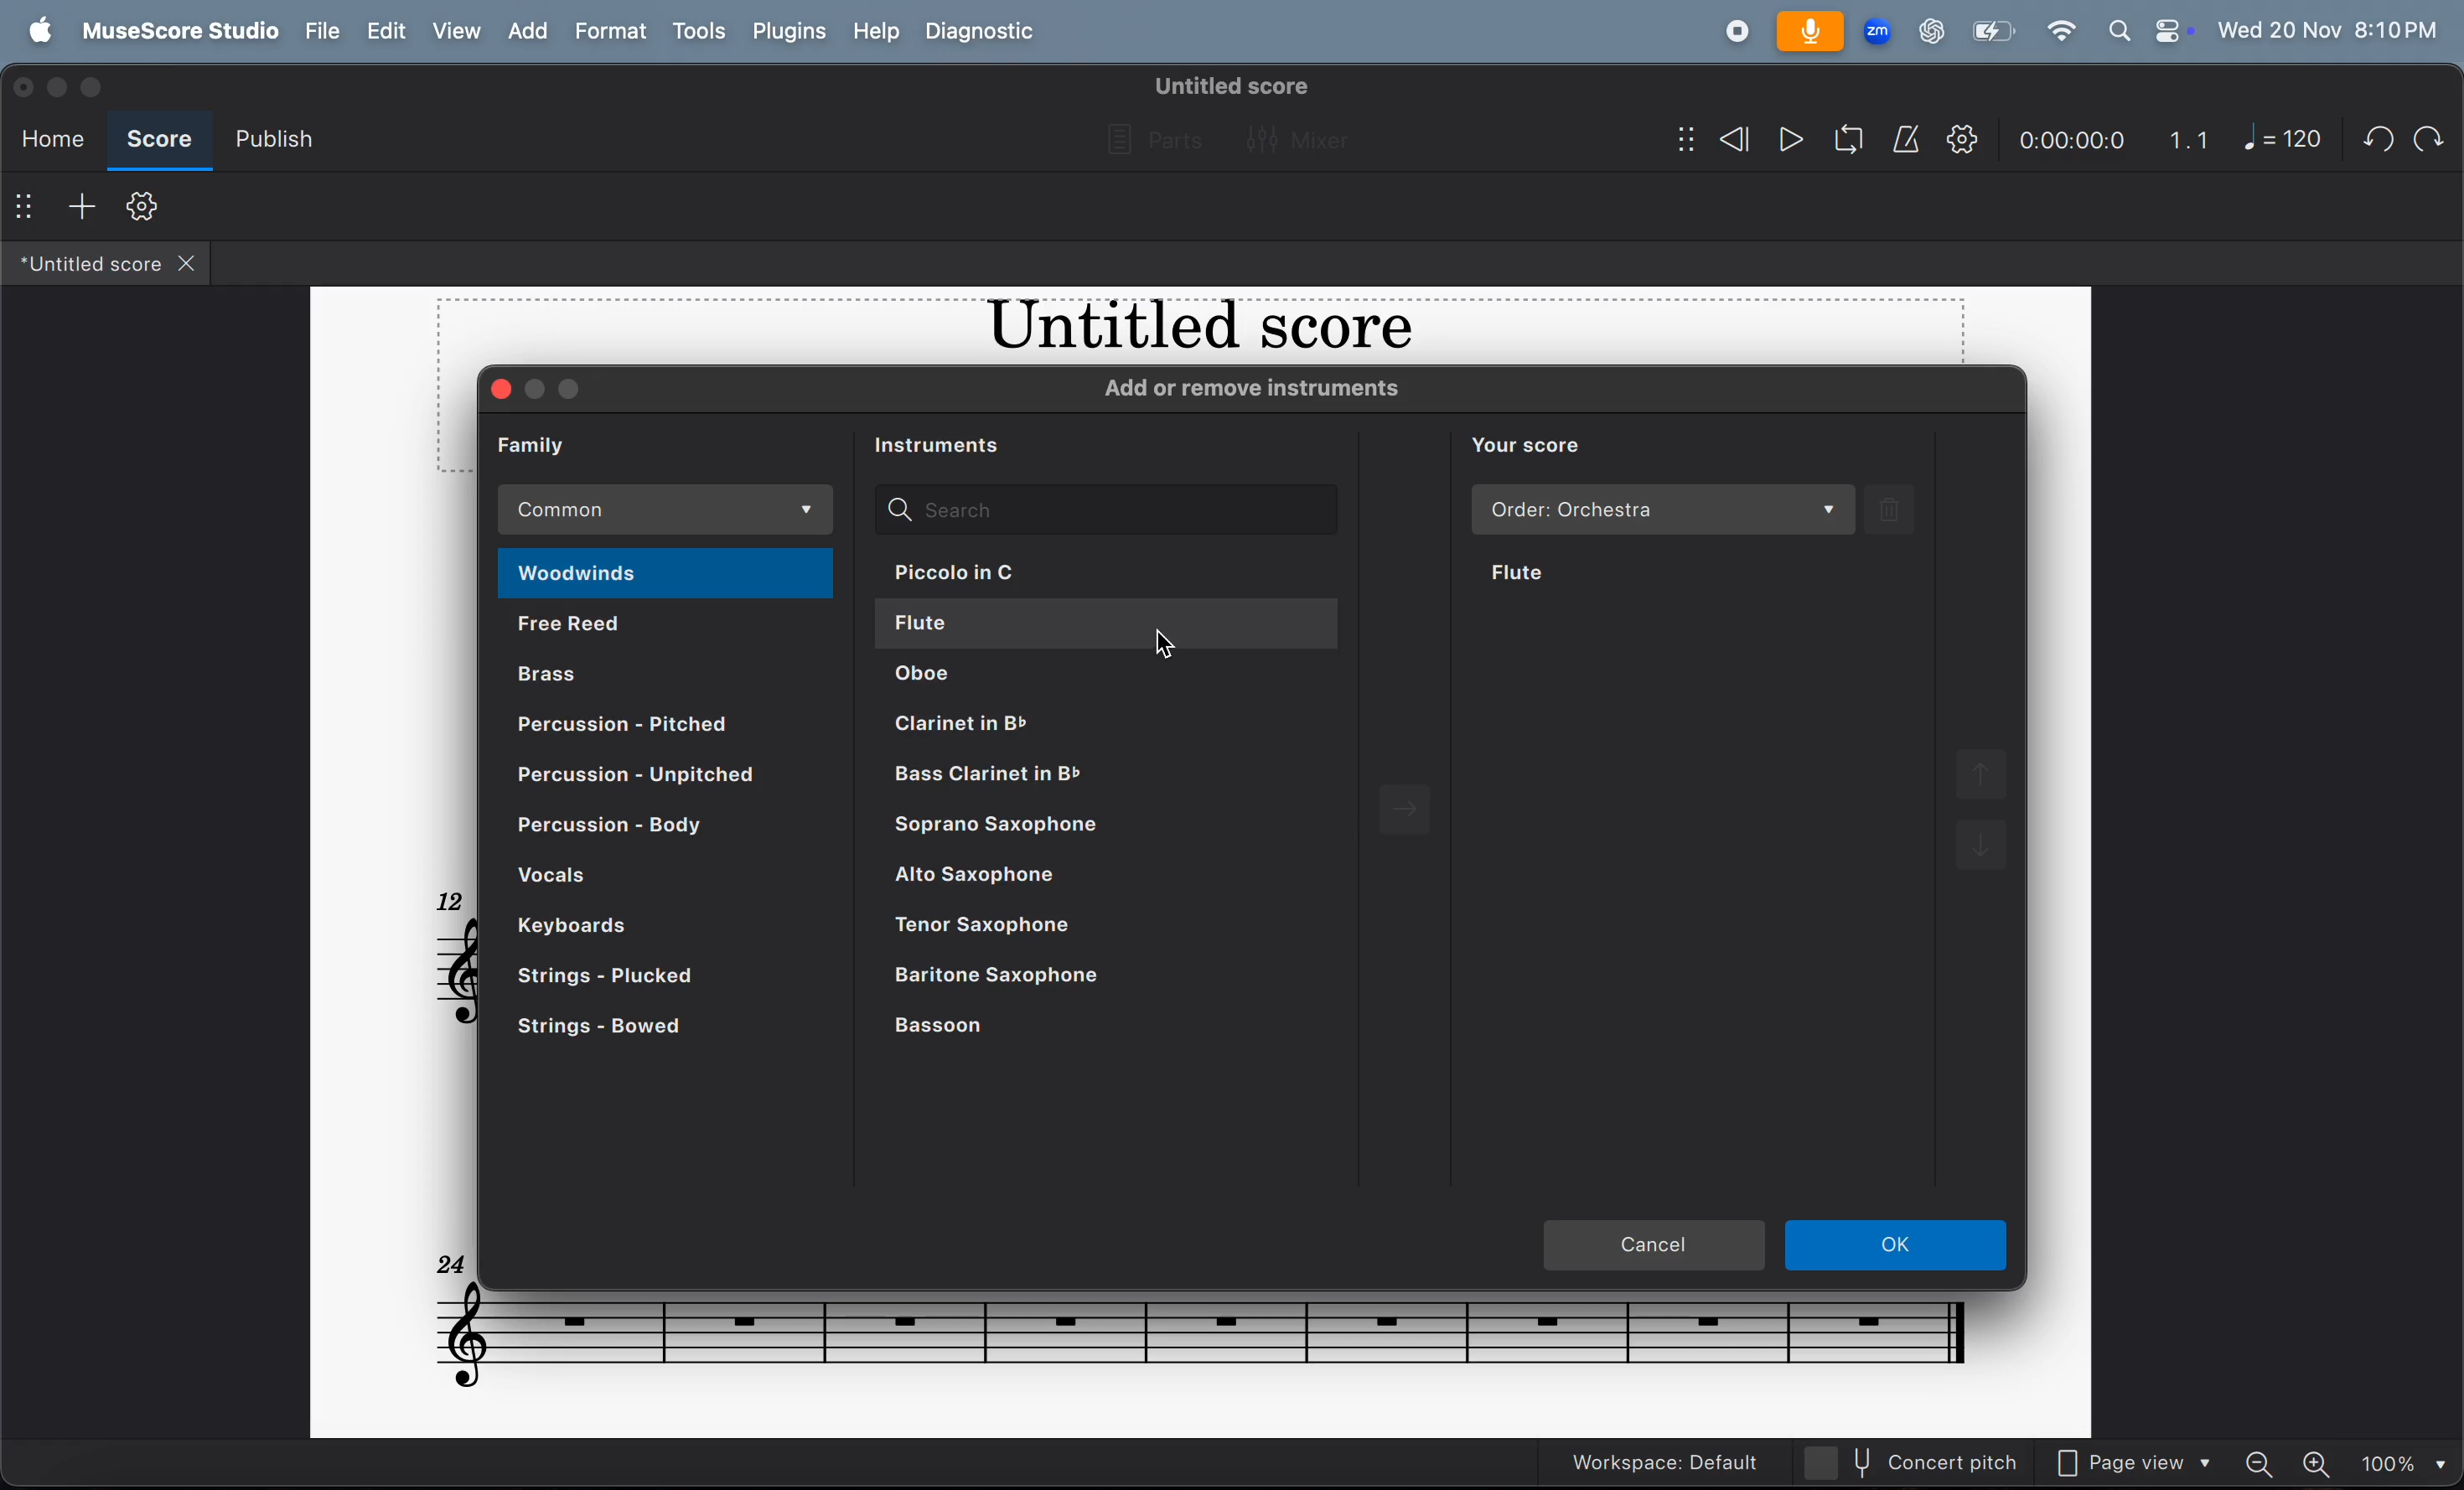  Describe the element at coordinates (2374, 139) in the screenshot. I see `undo` at that location.